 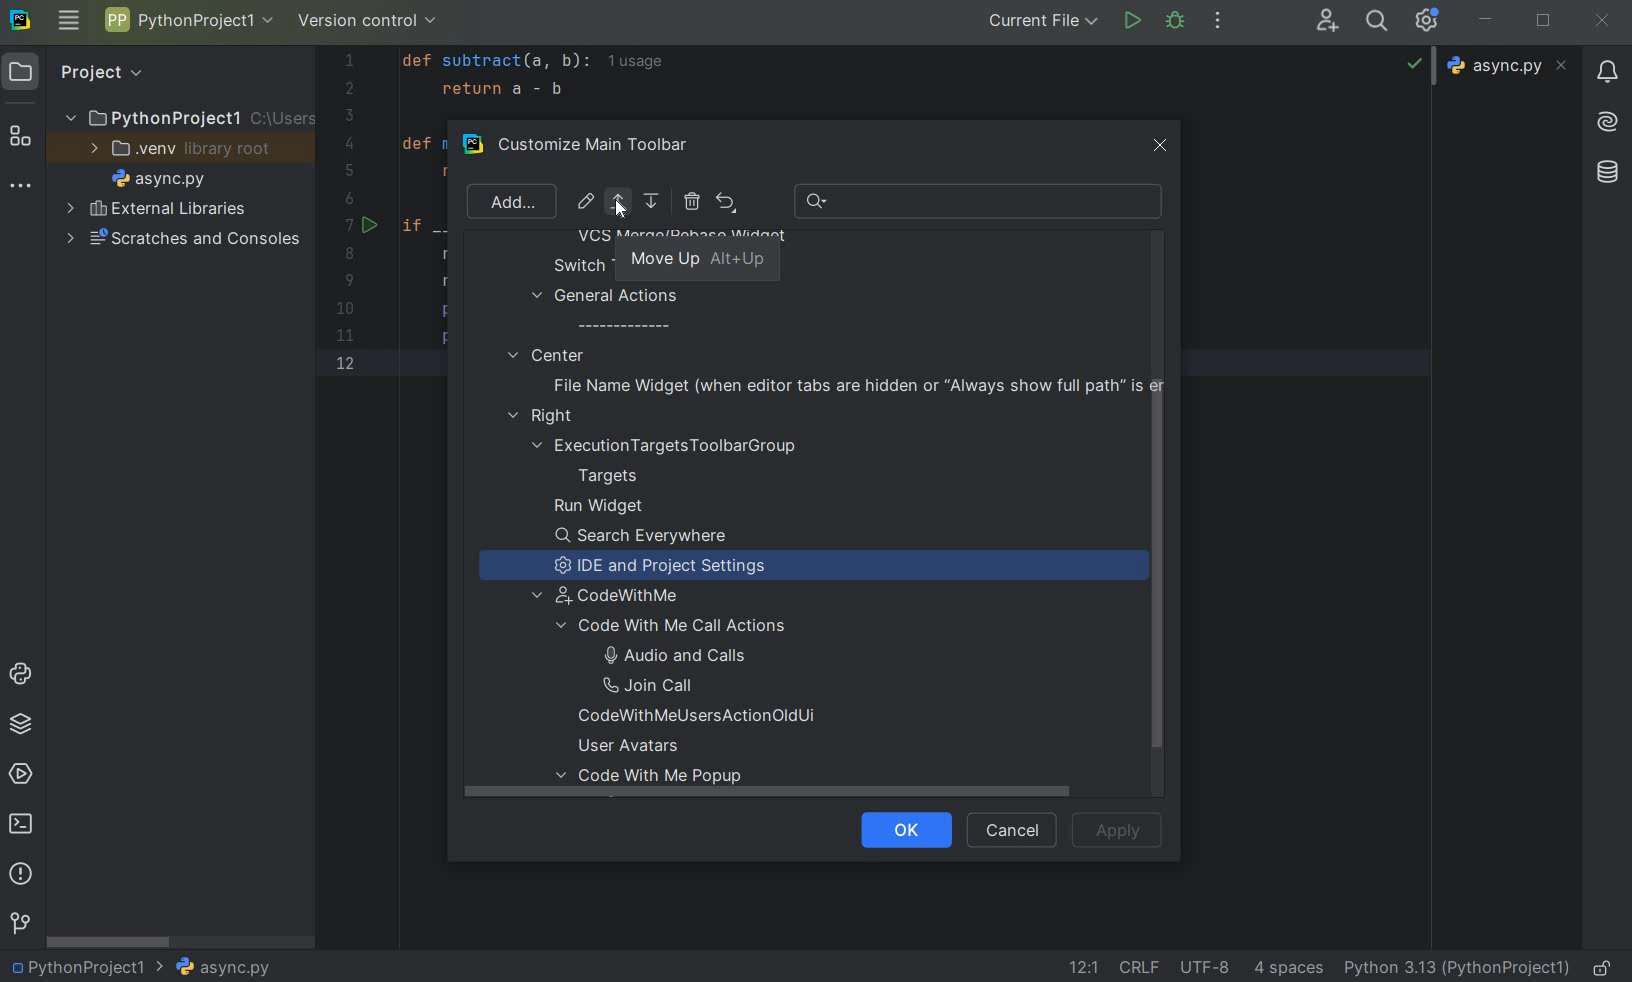 What do you see at coordinates (657, 781) in the screenshot?
I see `code with me popup` at bounding box center [657, 781].